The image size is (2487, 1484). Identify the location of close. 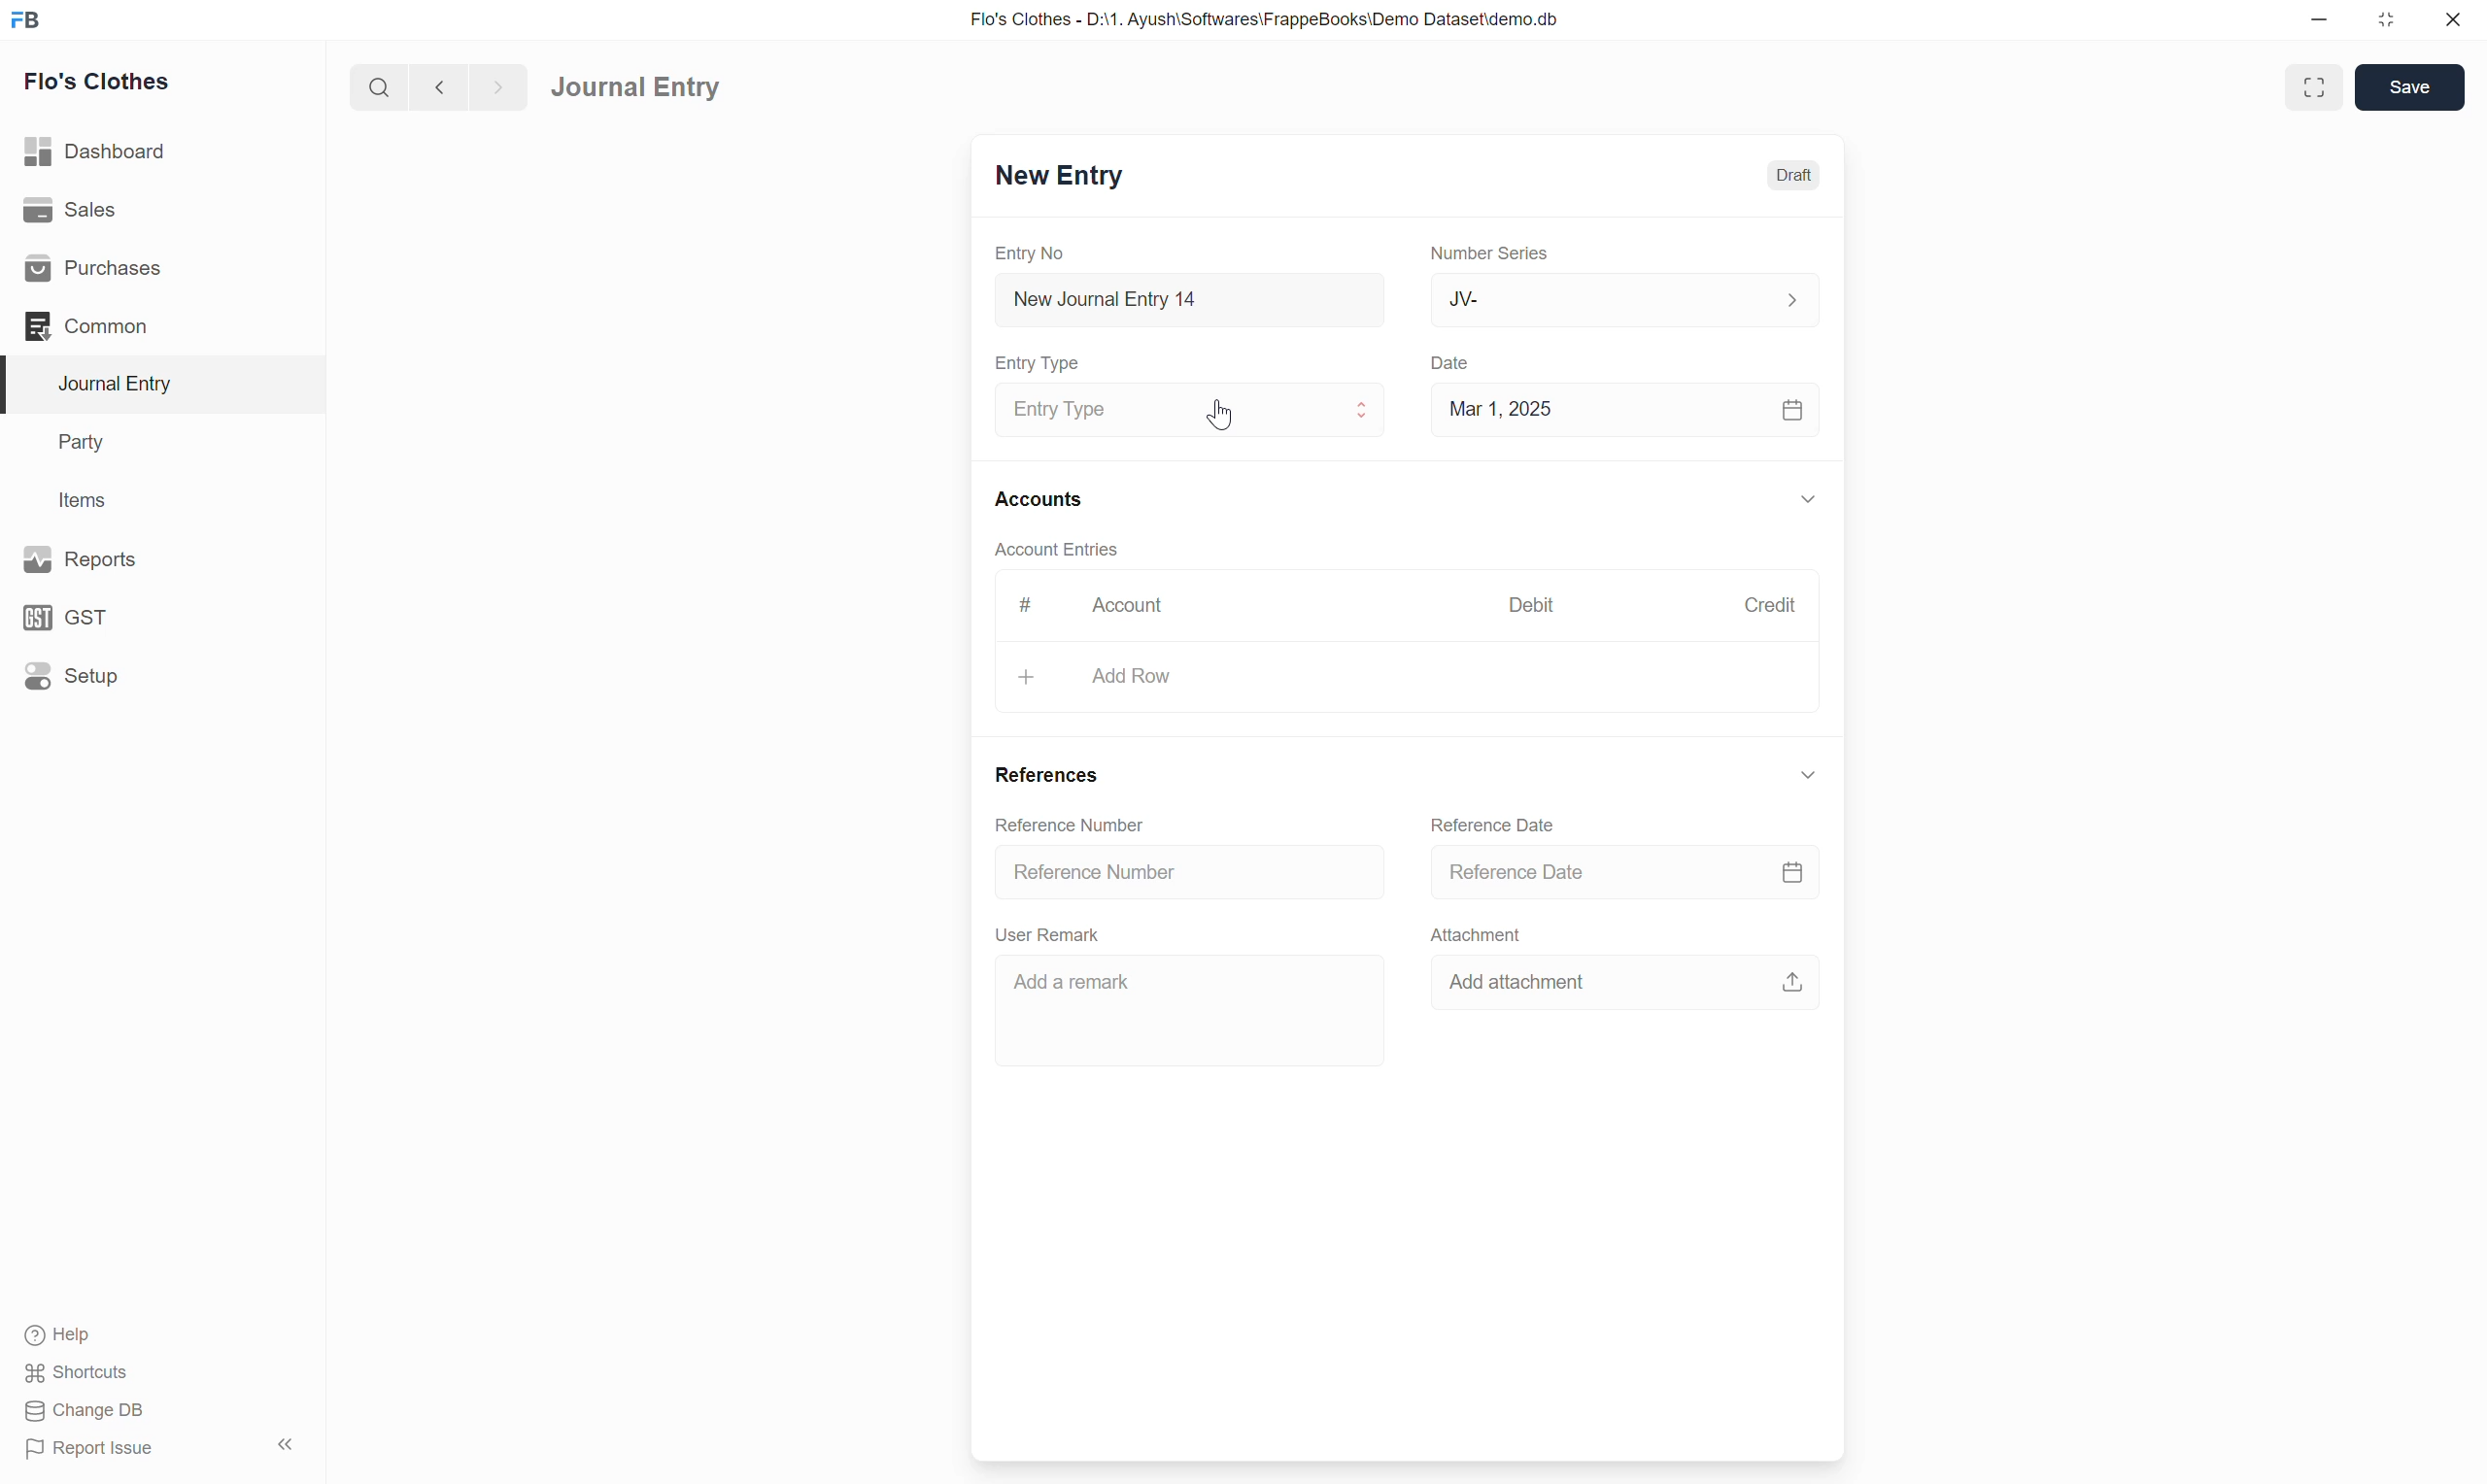
(2453, 19).